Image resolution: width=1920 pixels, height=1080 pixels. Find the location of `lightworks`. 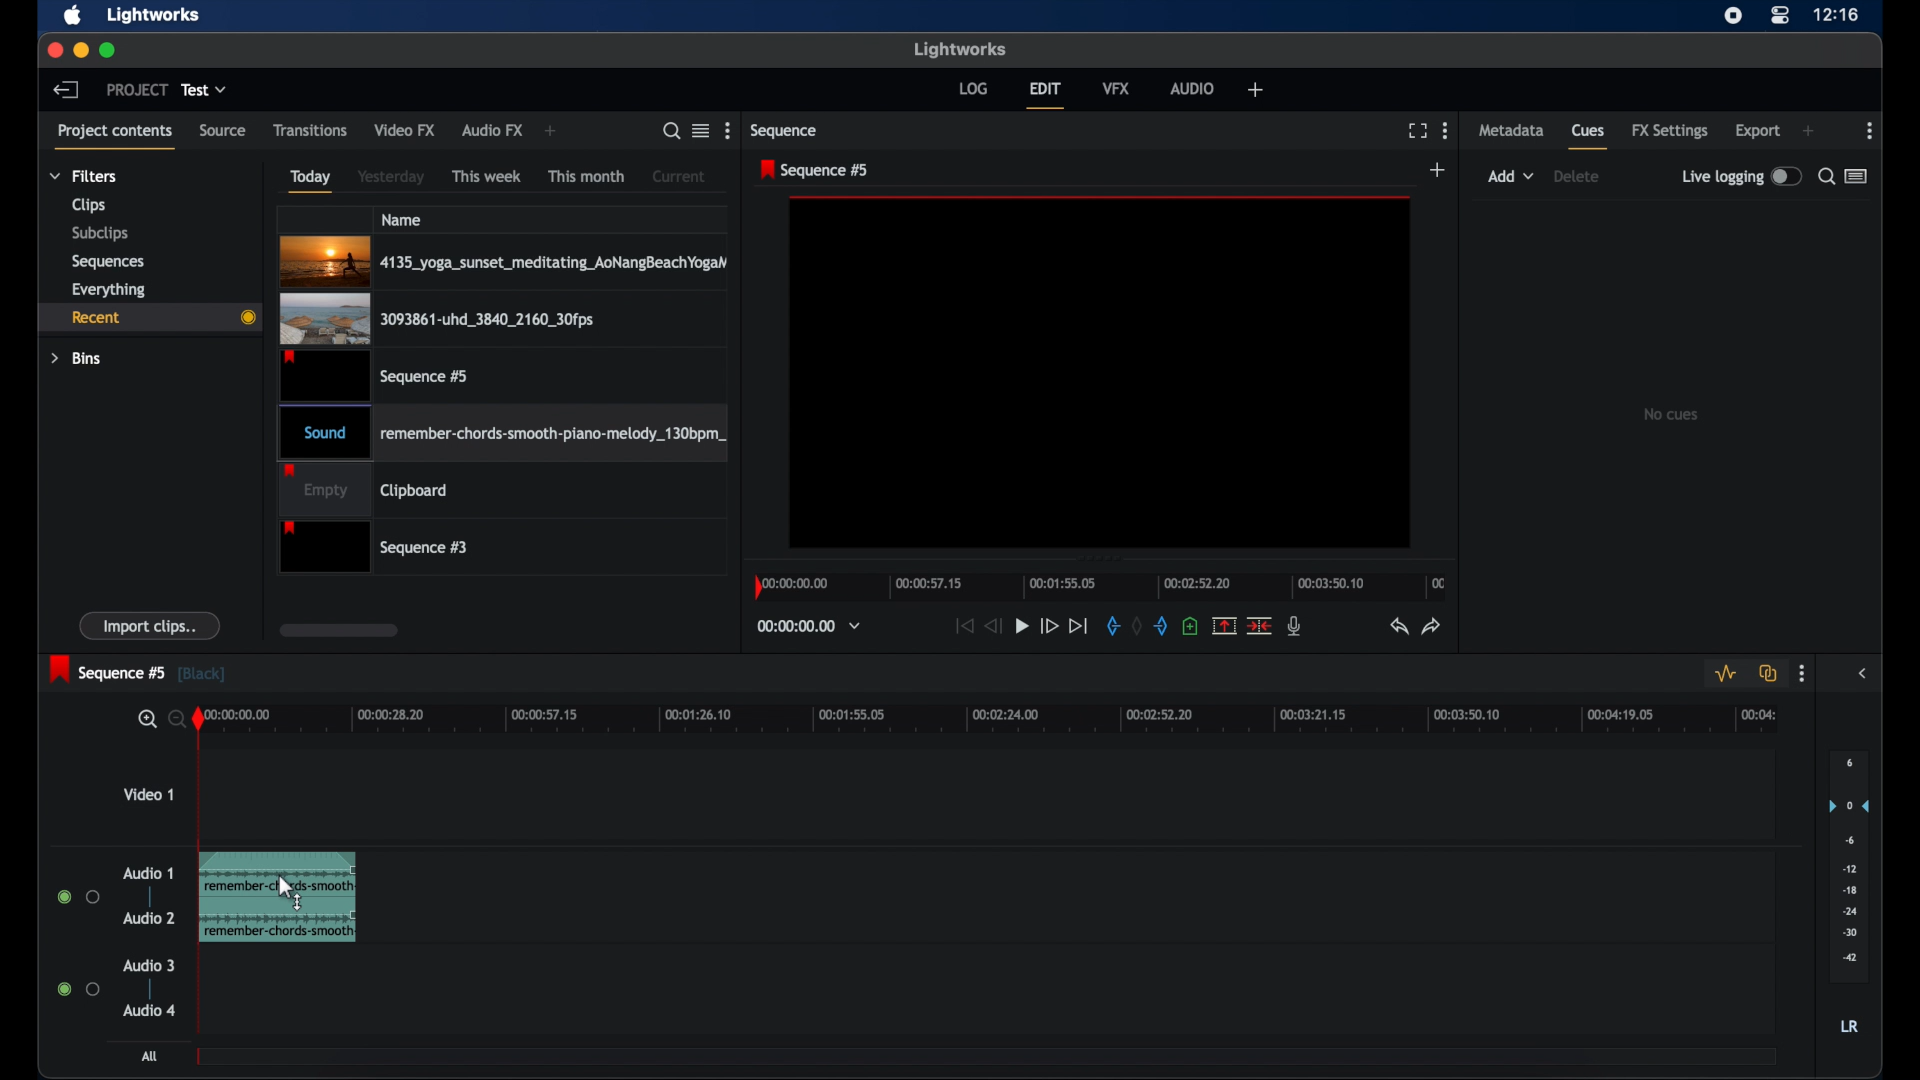

lightworks is located at coordinates (154, 15).